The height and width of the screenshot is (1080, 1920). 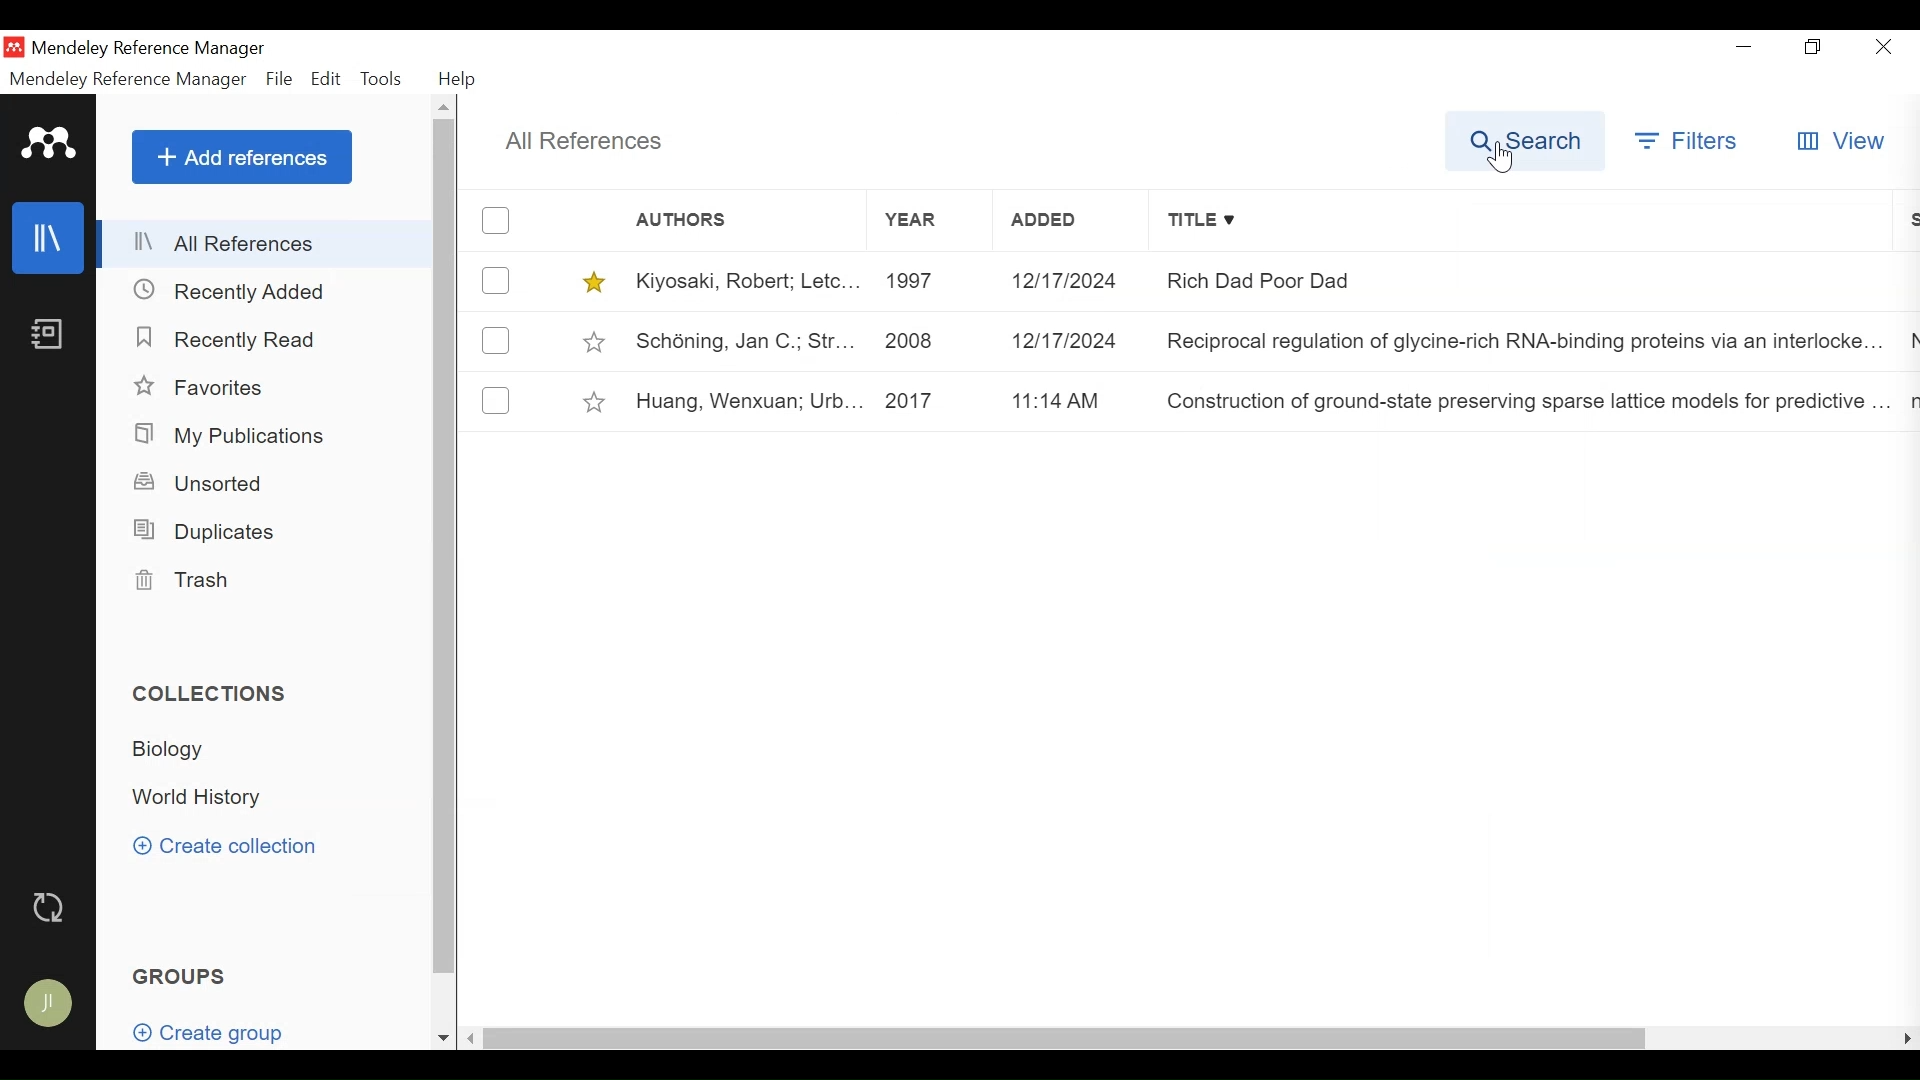 What do you see at coordinates (1813, 47) in the screenshot?
I see `Restore` at bounding box center [1813, 47].